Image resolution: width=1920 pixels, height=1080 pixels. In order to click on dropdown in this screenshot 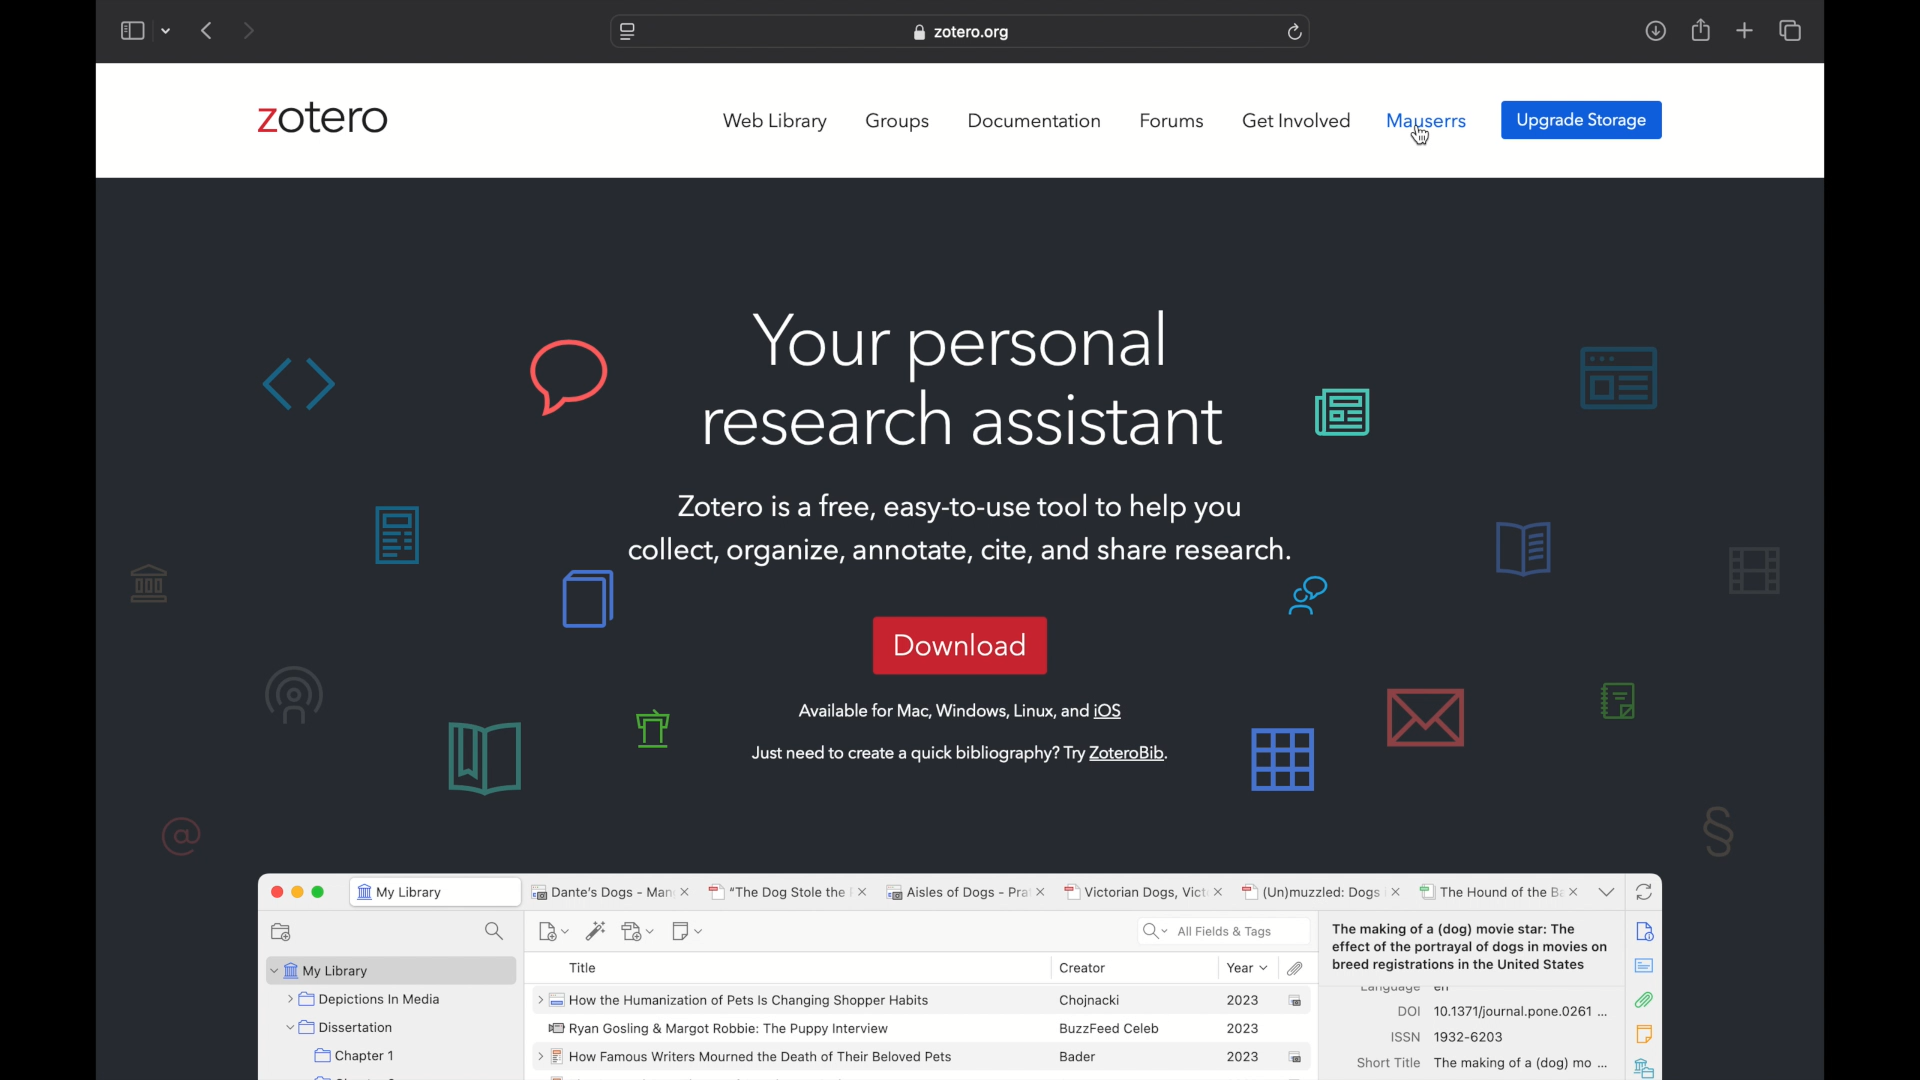, I will do `click(169, 30)`.